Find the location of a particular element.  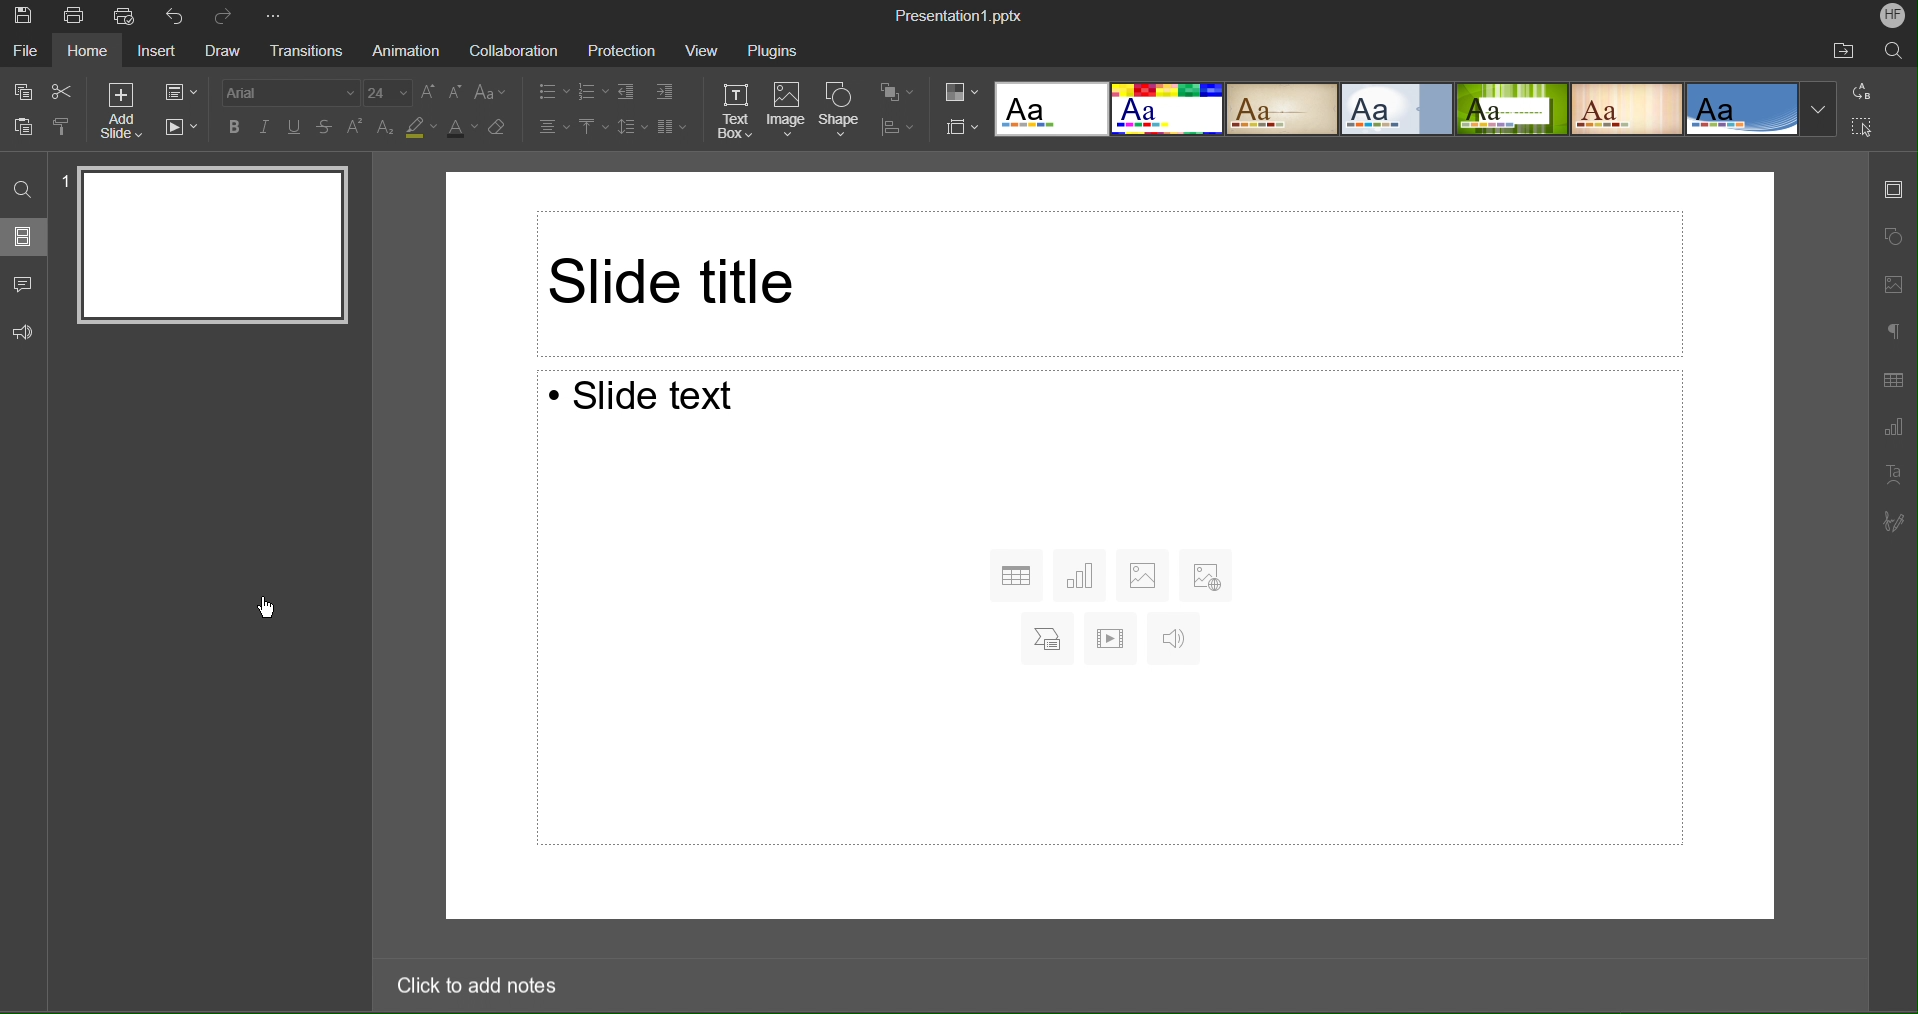

Save is located at coordinates (22, 16).